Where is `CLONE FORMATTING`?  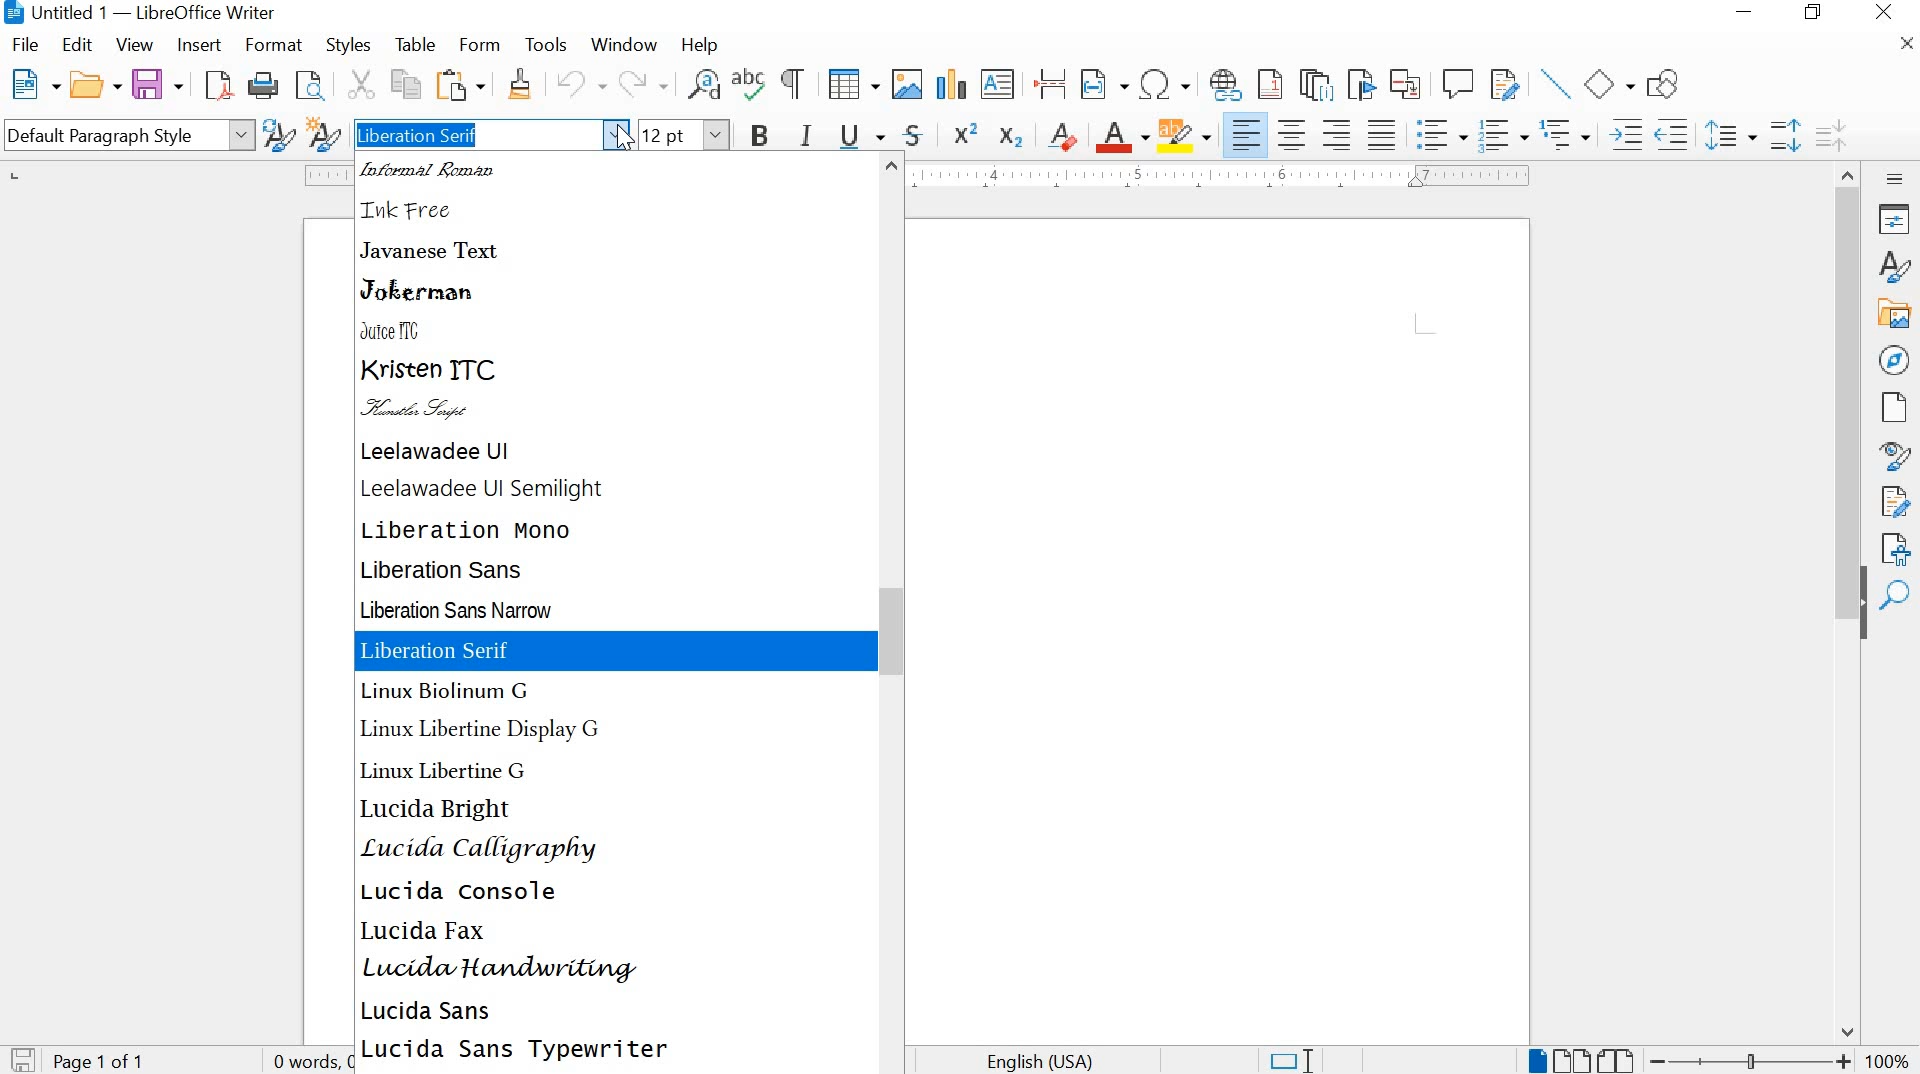 CLONE FORMATTING is located at coordinates (517, 85).